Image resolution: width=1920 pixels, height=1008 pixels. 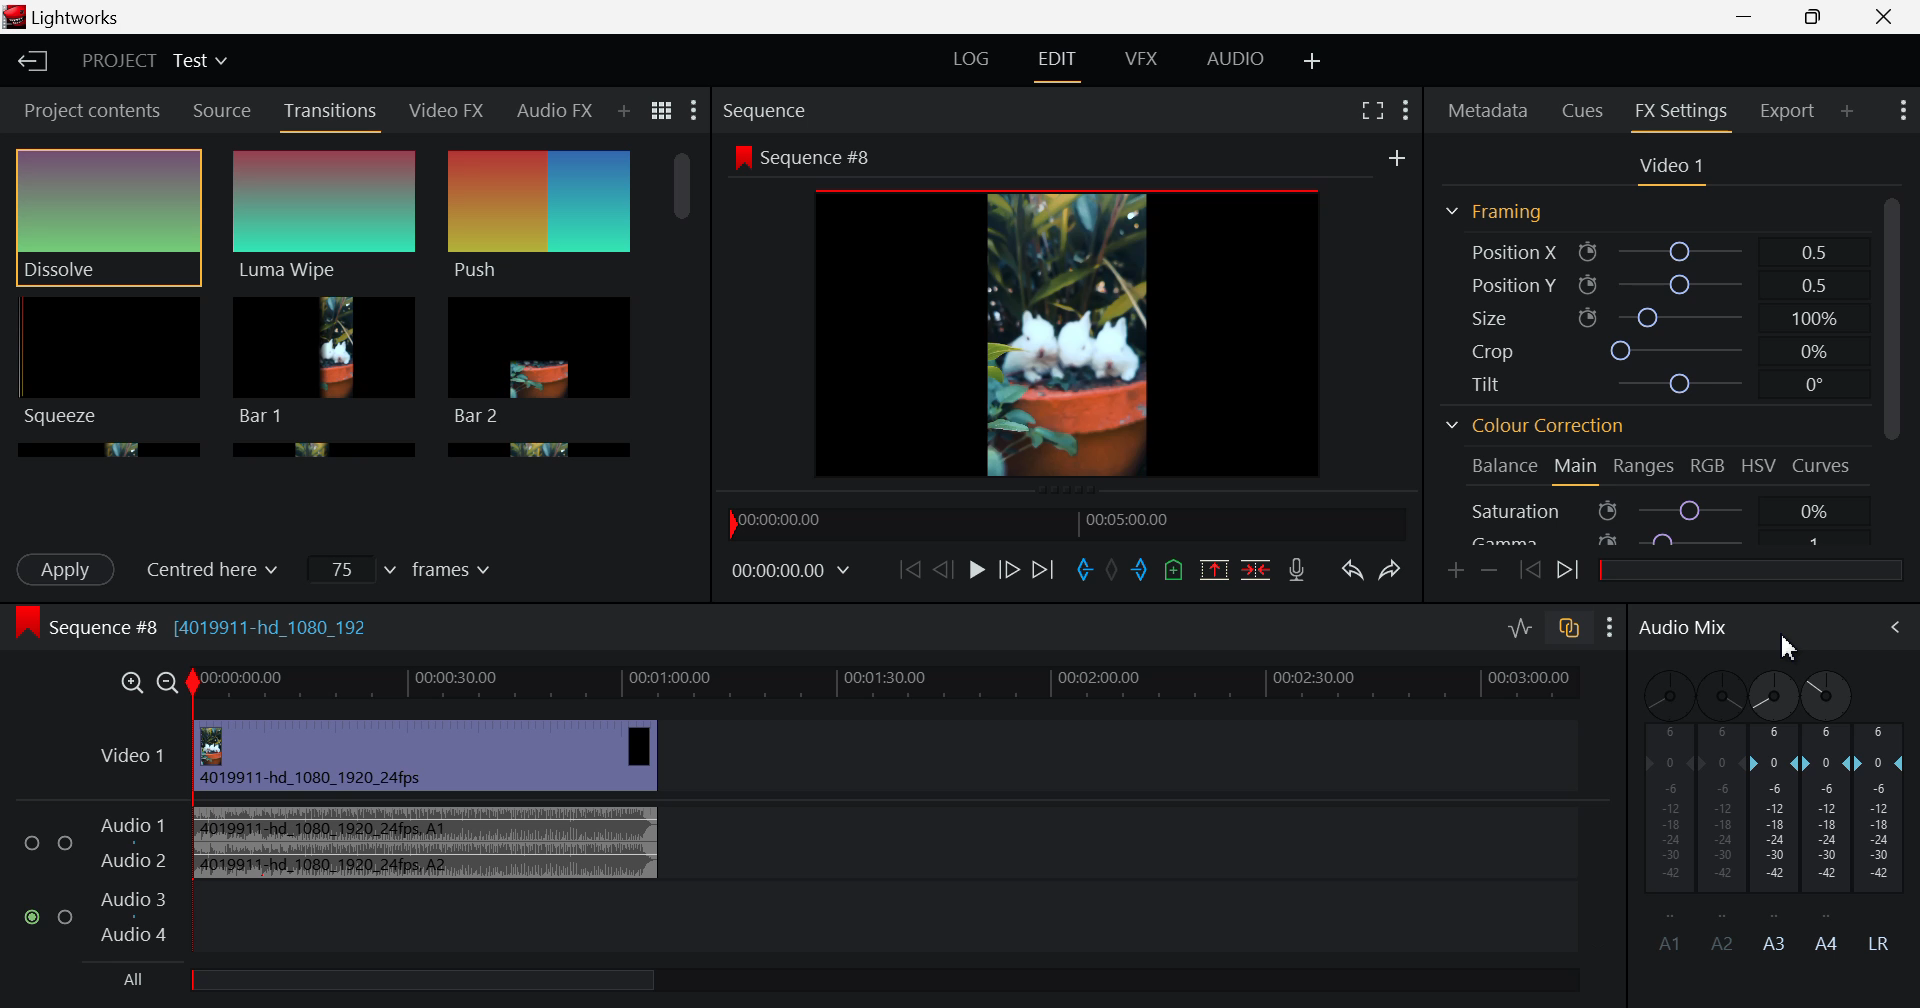 I want to click on A1 Channel disabled, so click(x=1661, y=811).